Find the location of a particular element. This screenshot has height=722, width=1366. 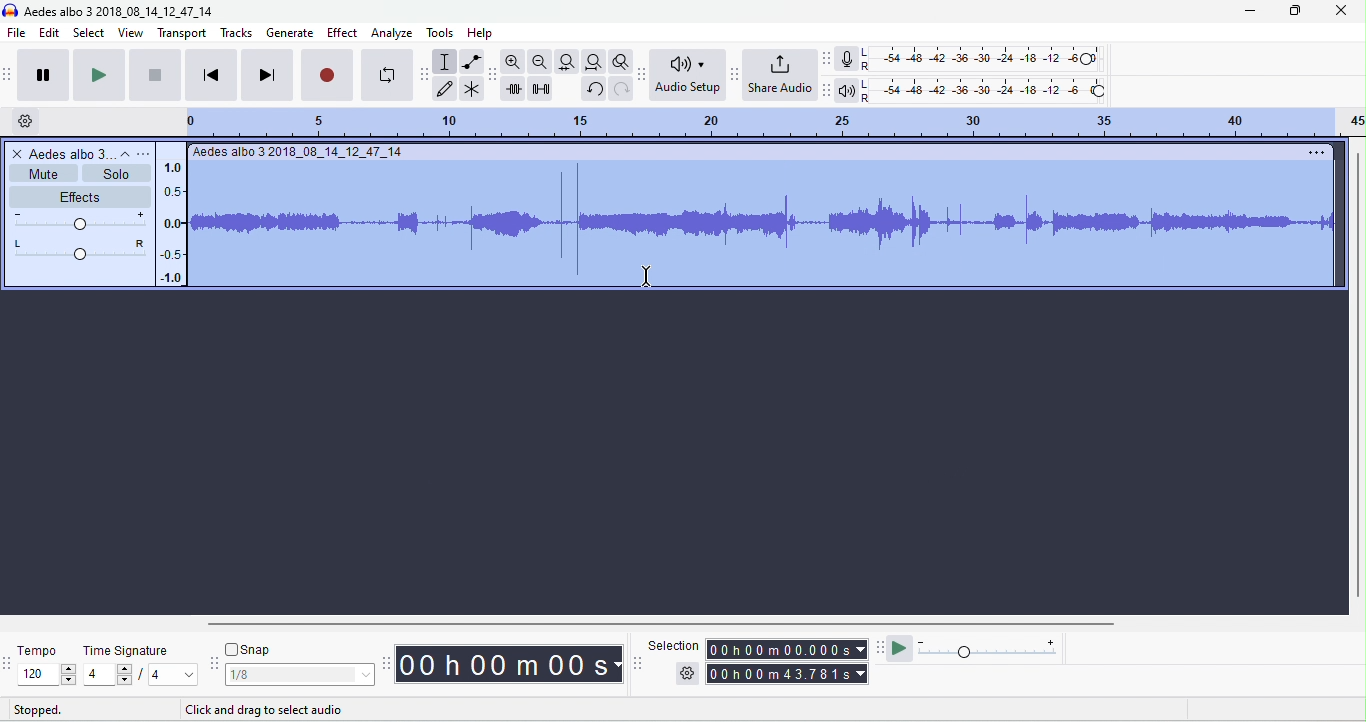

play at speed / play at speed once is located at coordinates (899, 650).